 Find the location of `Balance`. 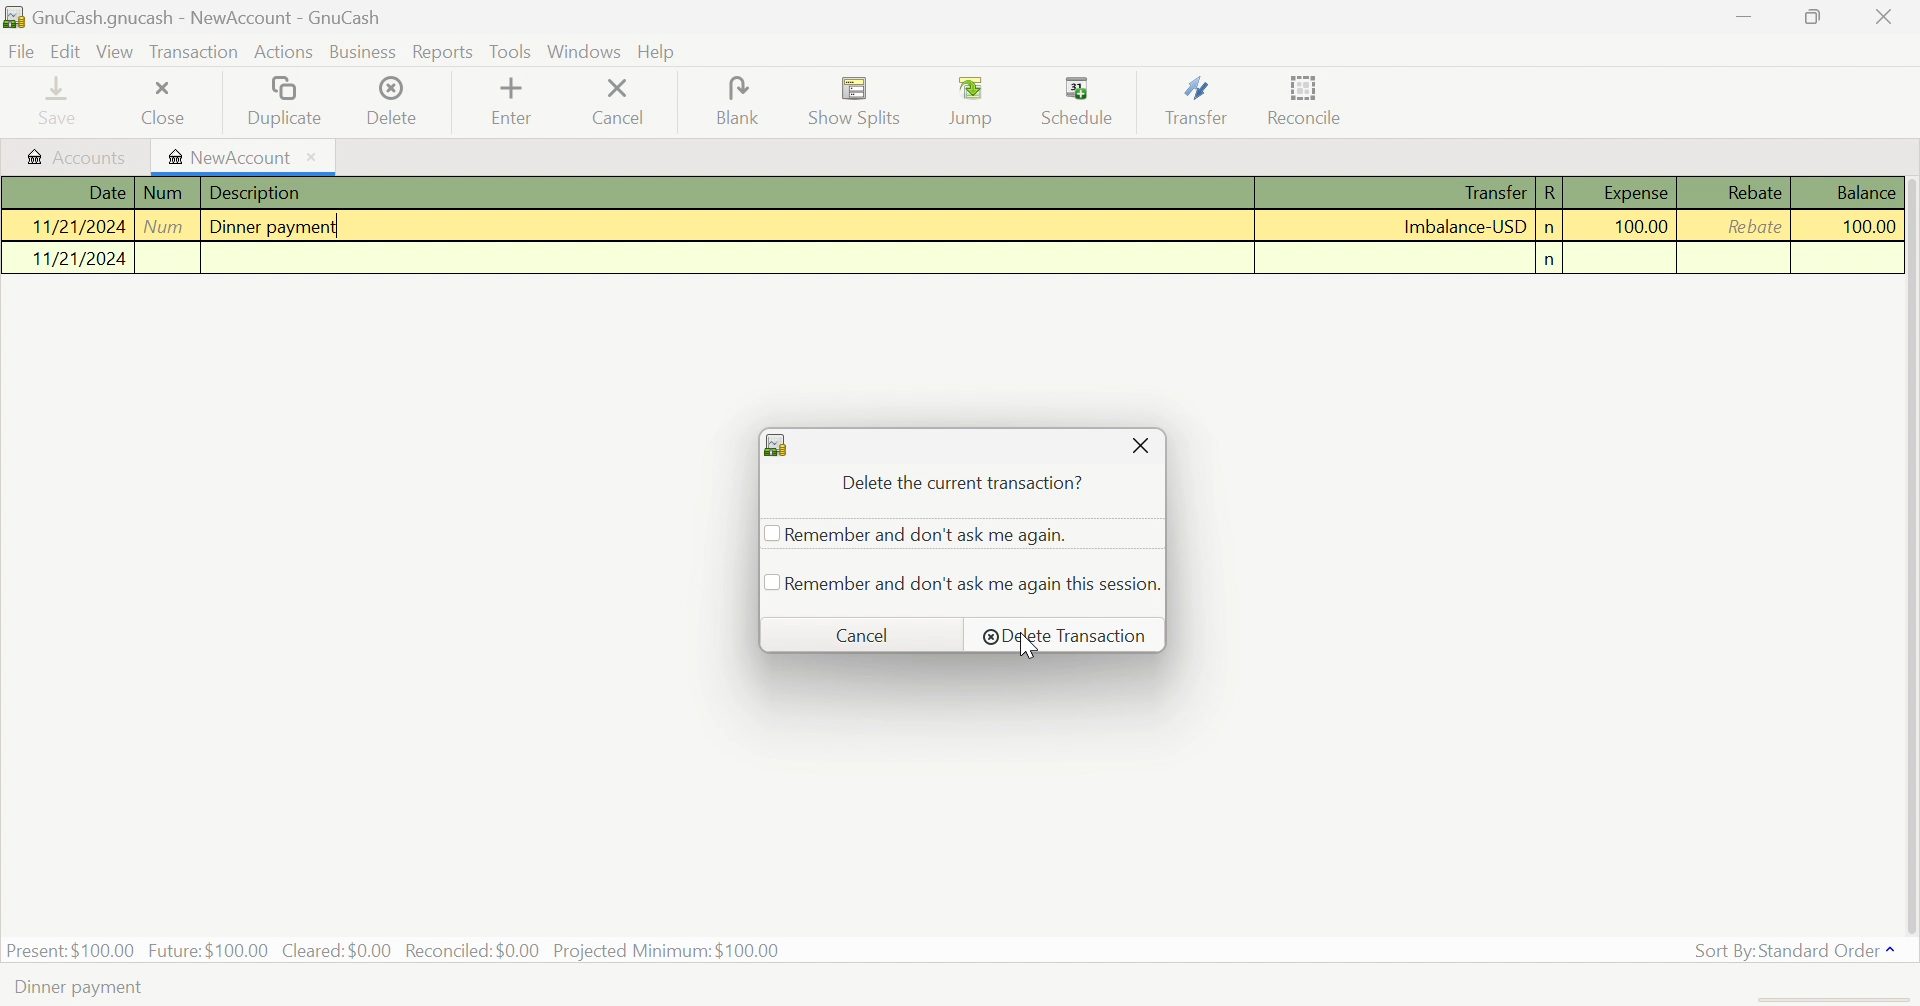

Balance is located at coordinates (1864, 192).